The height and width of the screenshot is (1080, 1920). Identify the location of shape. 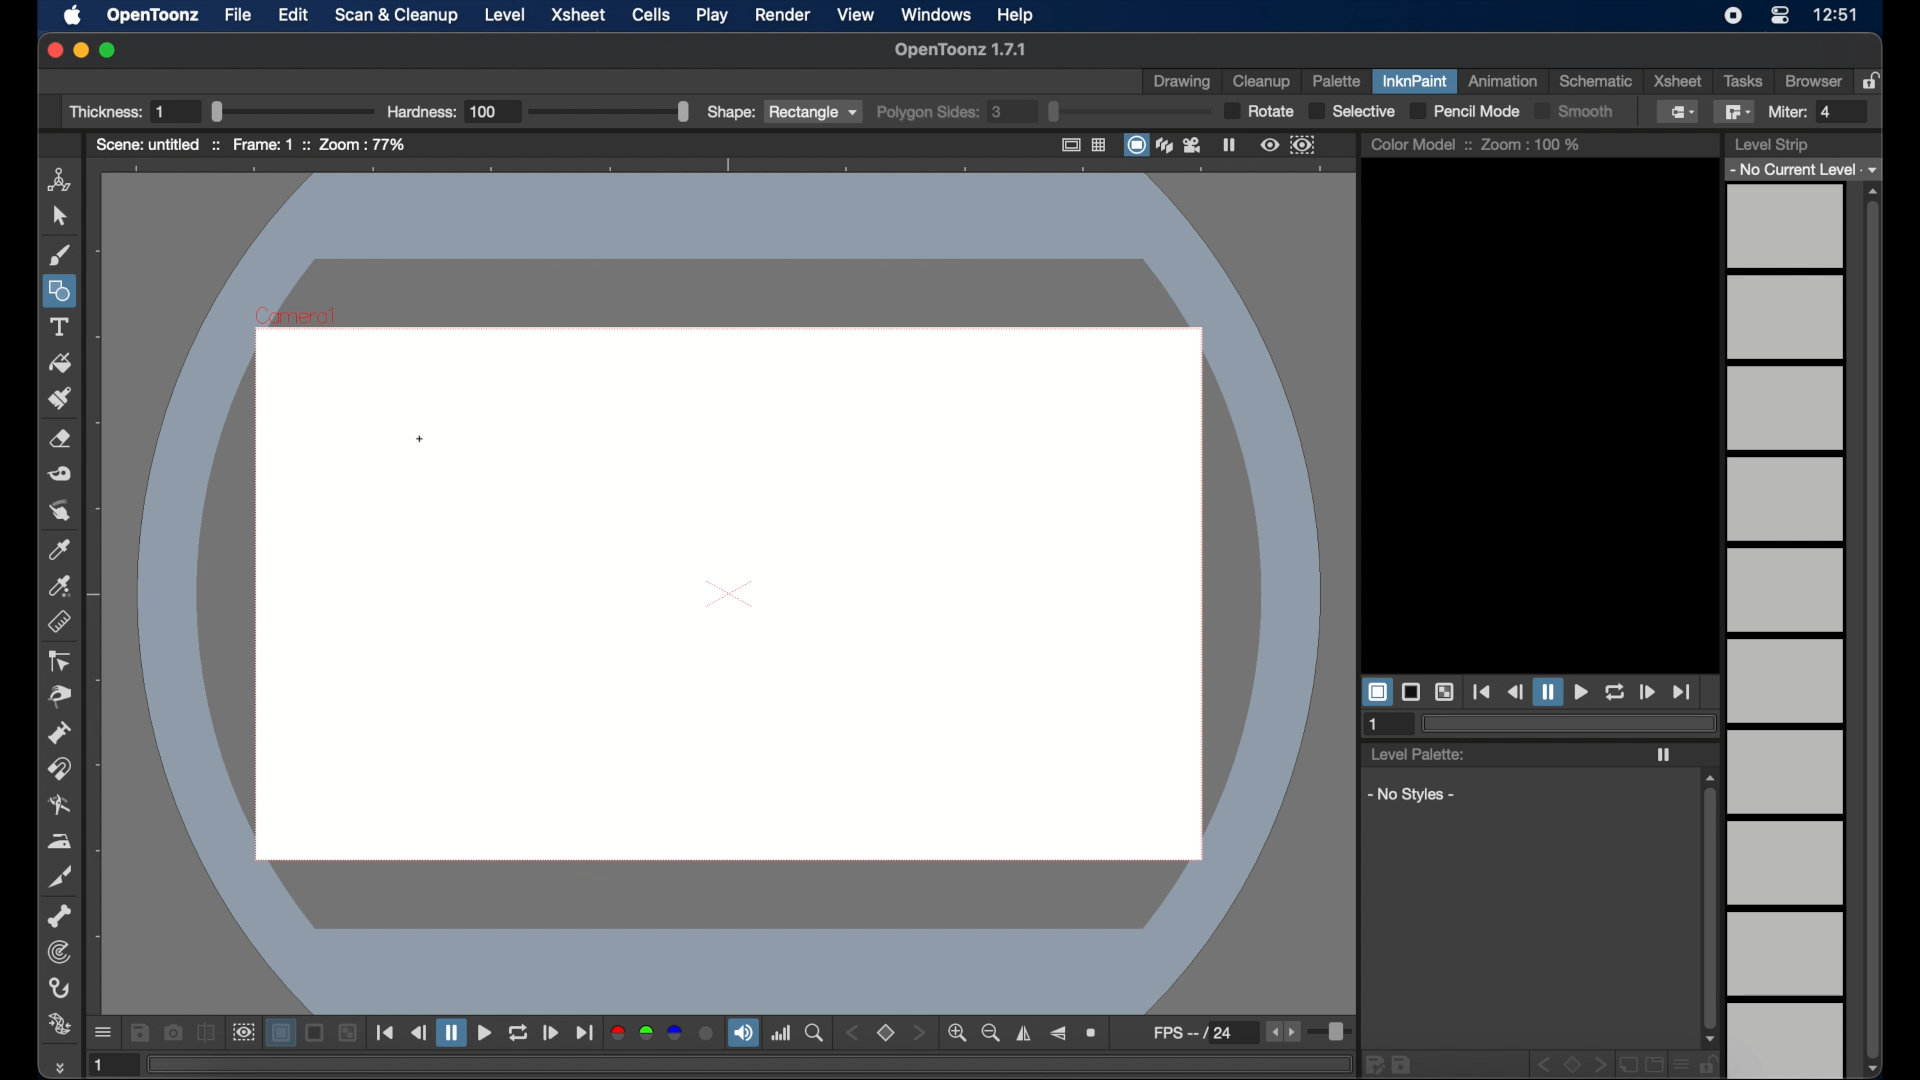
(781, 112).